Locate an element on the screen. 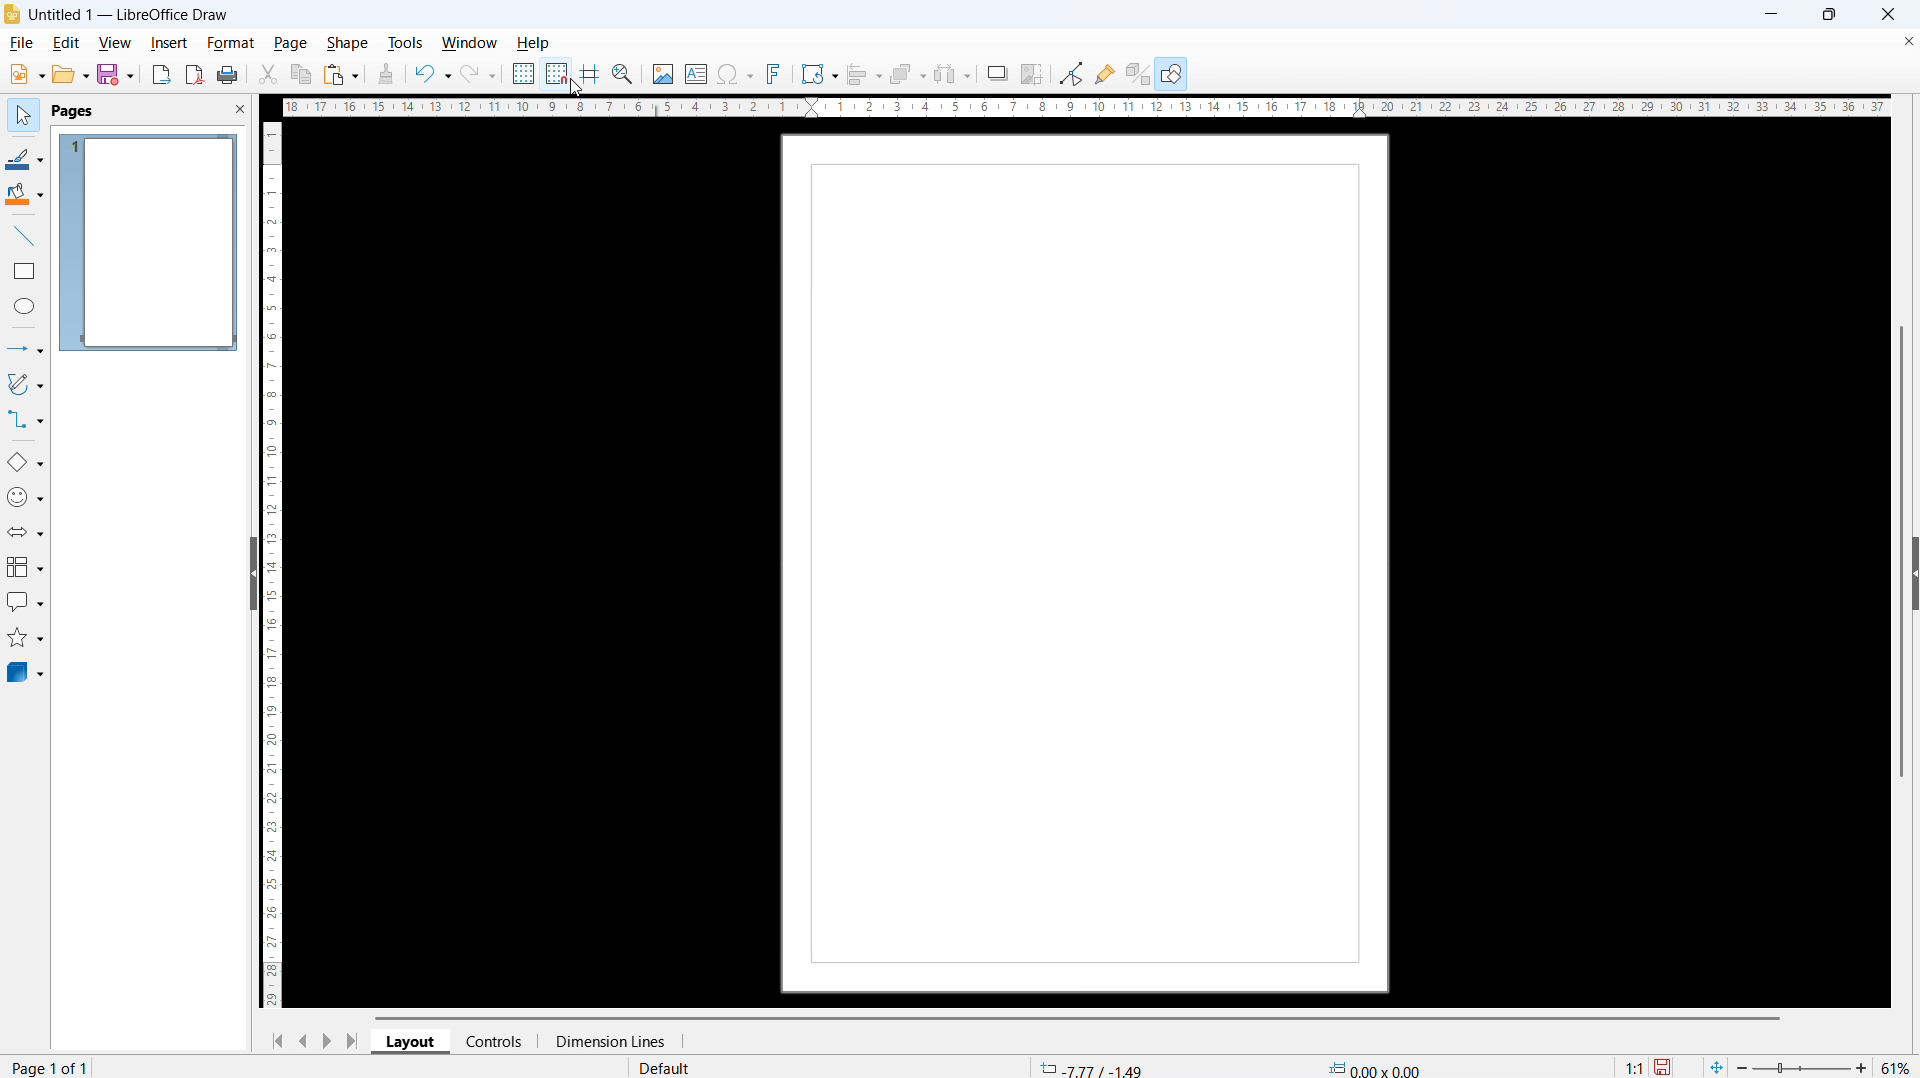  line tool is located at coordinates (26, 235).